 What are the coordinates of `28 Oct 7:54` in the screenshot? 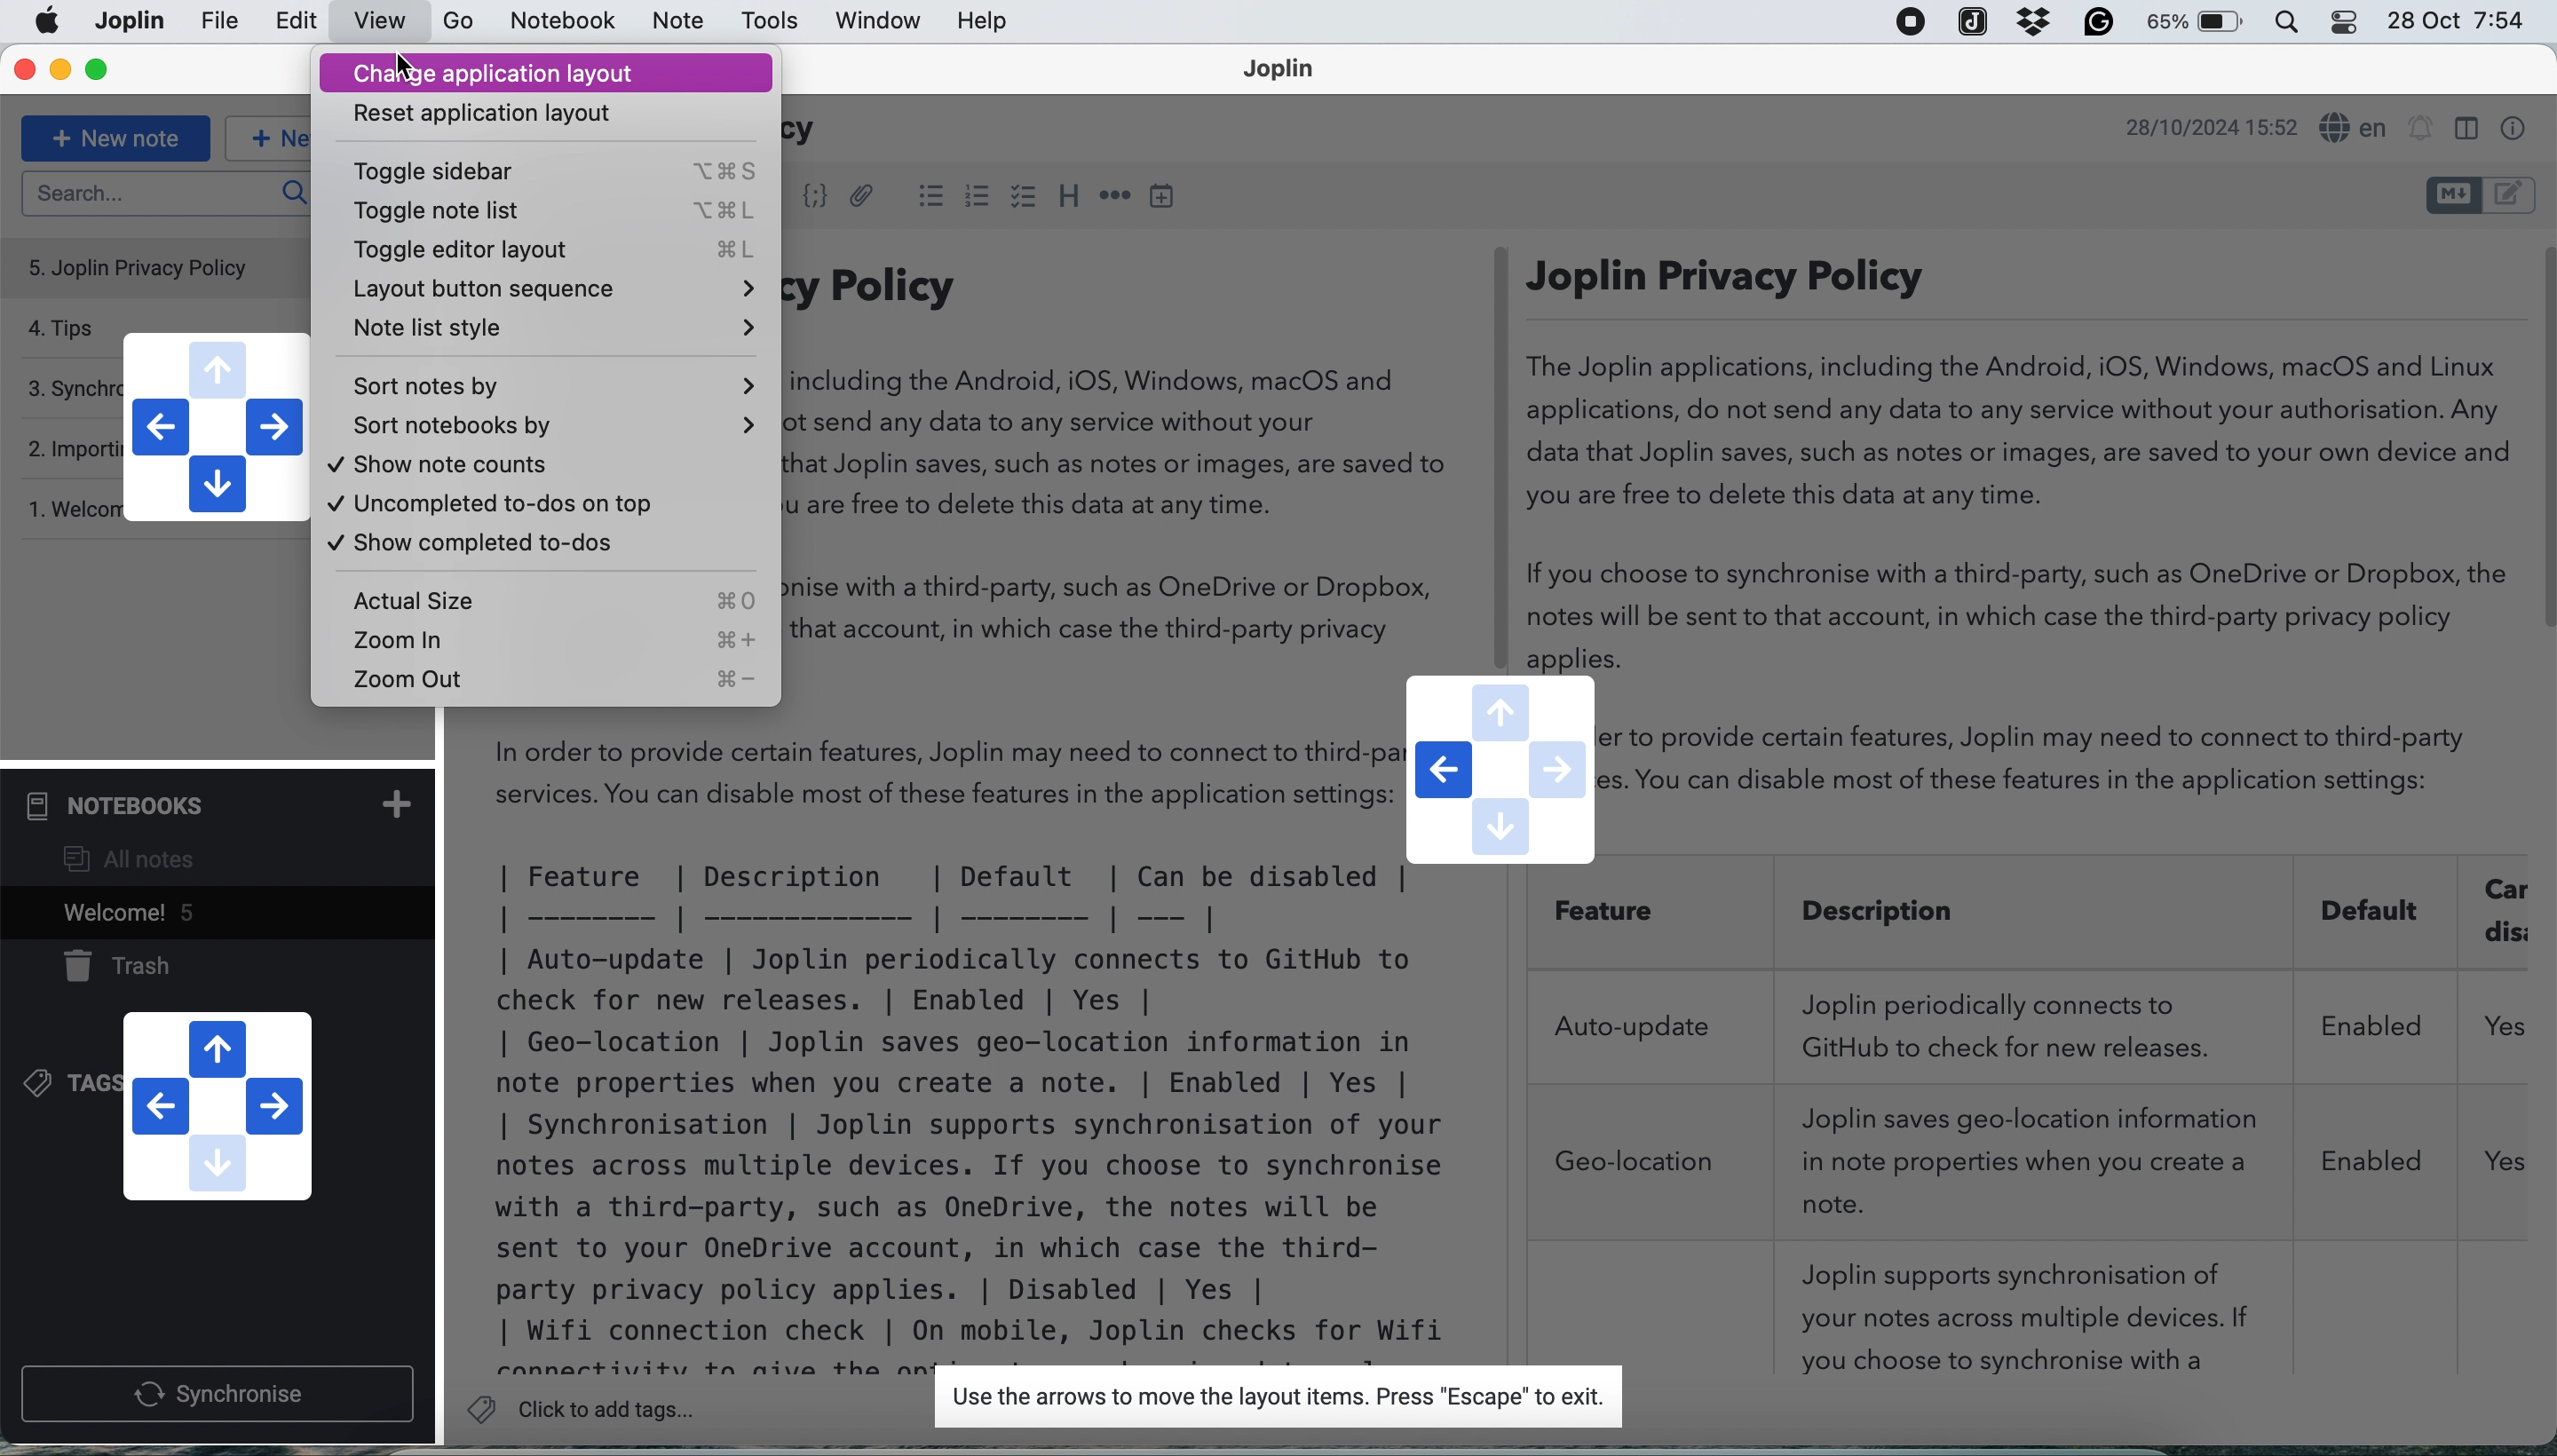 It's located at (2456, 22).